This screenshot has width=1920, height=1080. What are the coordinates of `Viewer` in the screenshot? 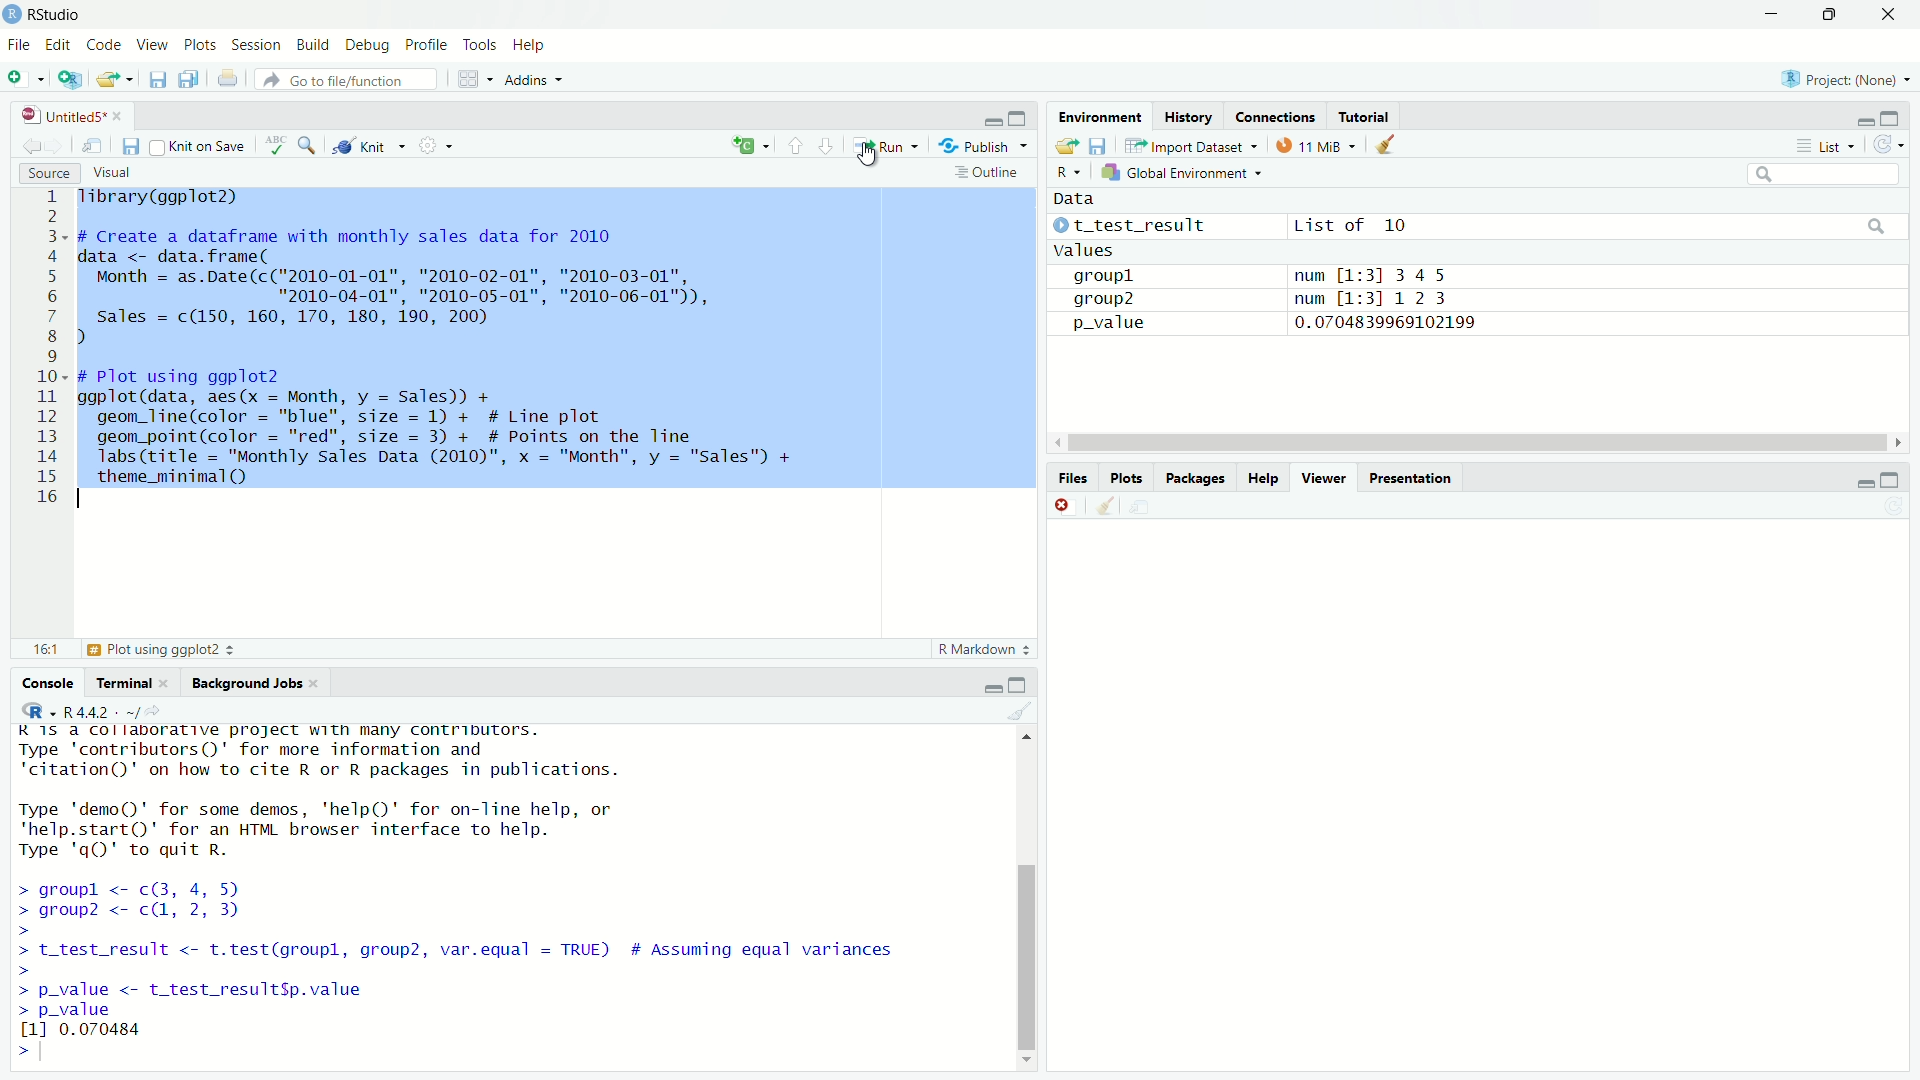 It's located at (1320, 476).